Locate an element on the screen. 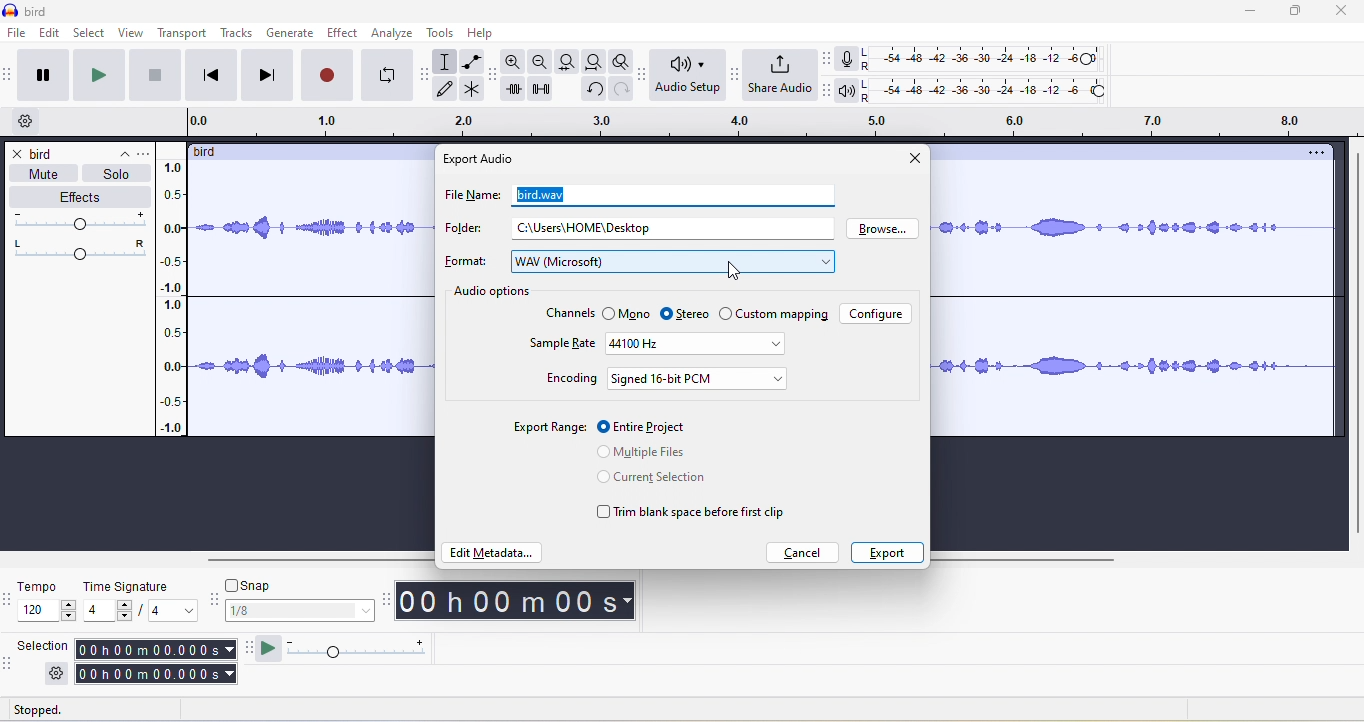 The height and width of the screenshot is (722, 1364). envelope tool is located at coordinates (470, 62).